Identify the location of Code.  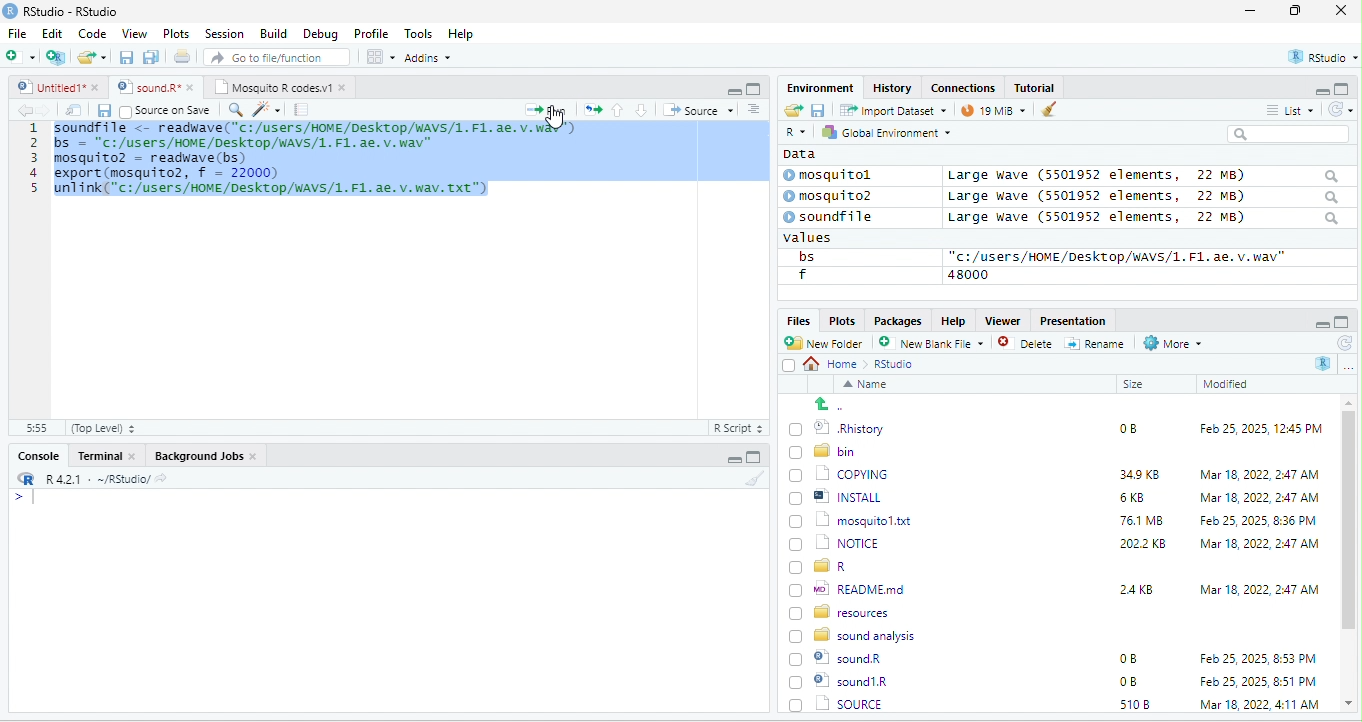
(93, 33).